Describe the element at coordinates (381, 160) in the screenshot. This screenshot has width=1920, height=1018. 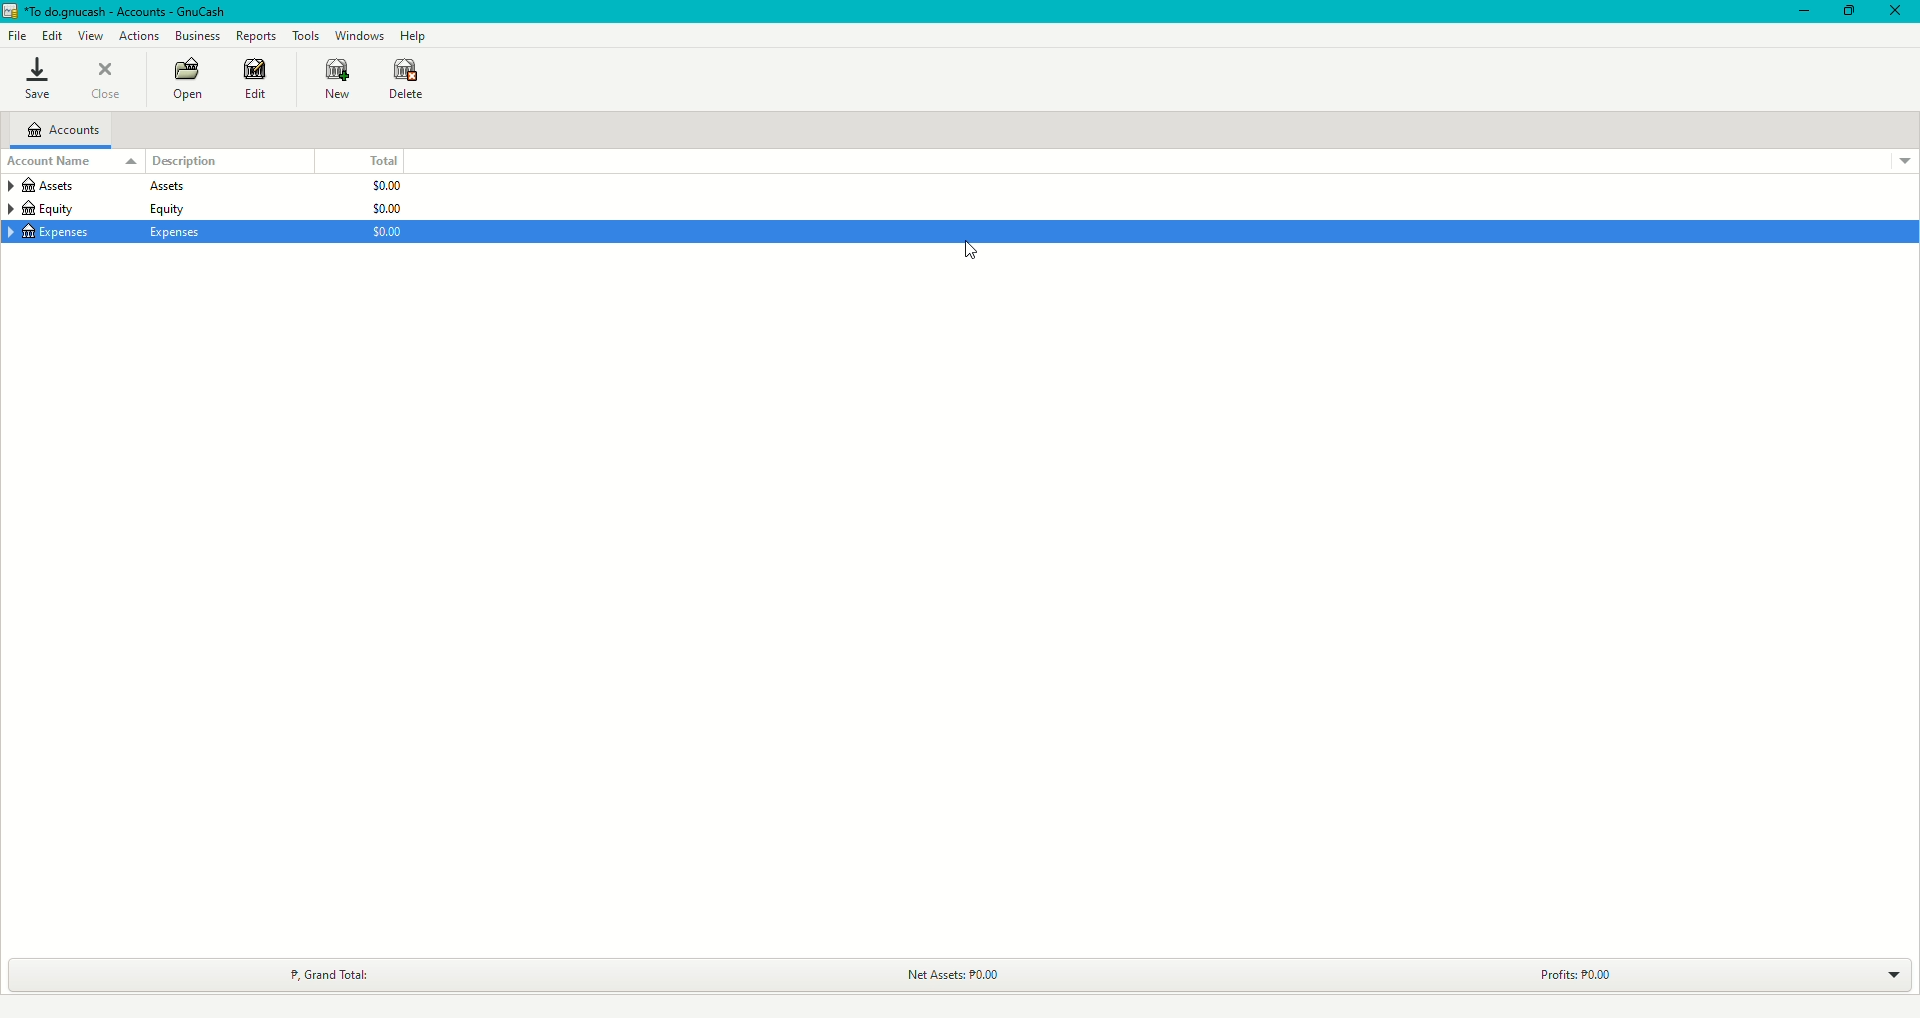
I see `Total` at that location.